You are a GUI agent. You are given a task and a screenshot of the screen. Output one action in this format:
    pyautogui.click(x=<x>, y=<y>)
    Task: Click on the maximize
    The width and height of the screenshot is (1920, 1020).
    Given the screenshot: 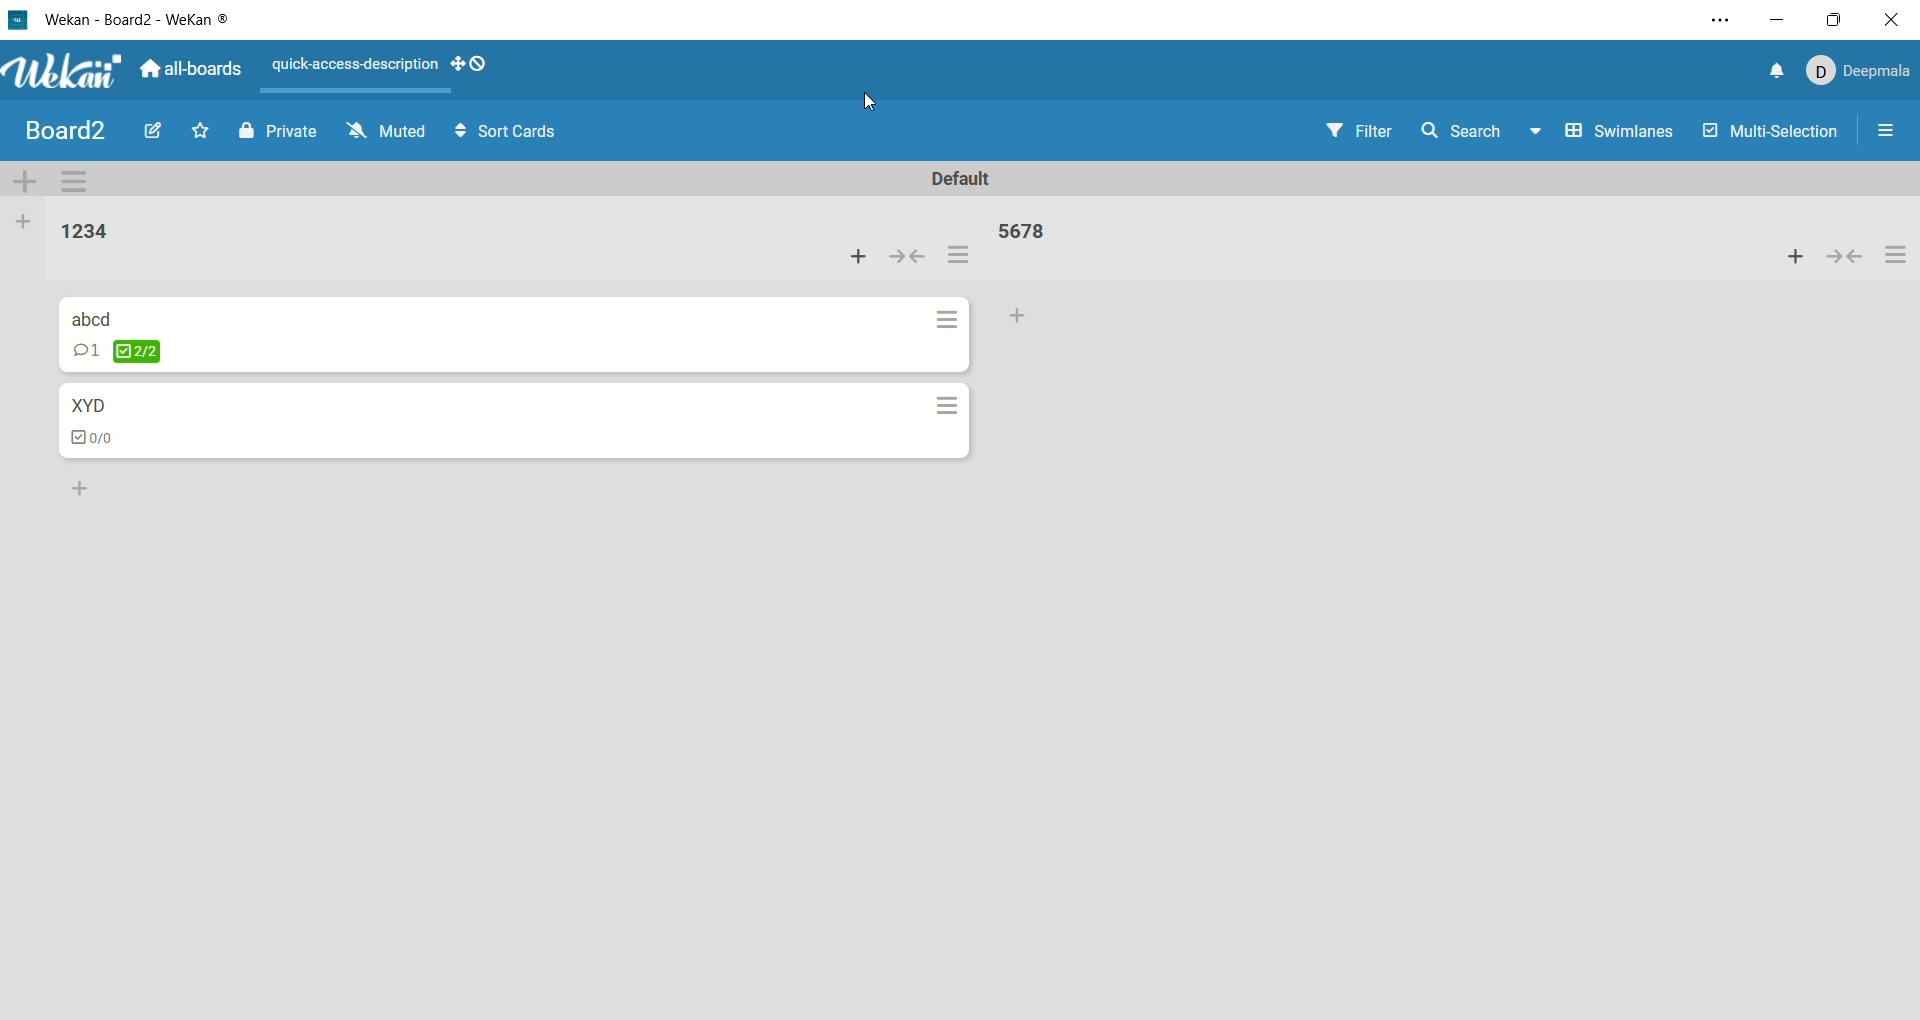 What is the action you would take?
    pyautogui.click(x=1833, y=18)
    